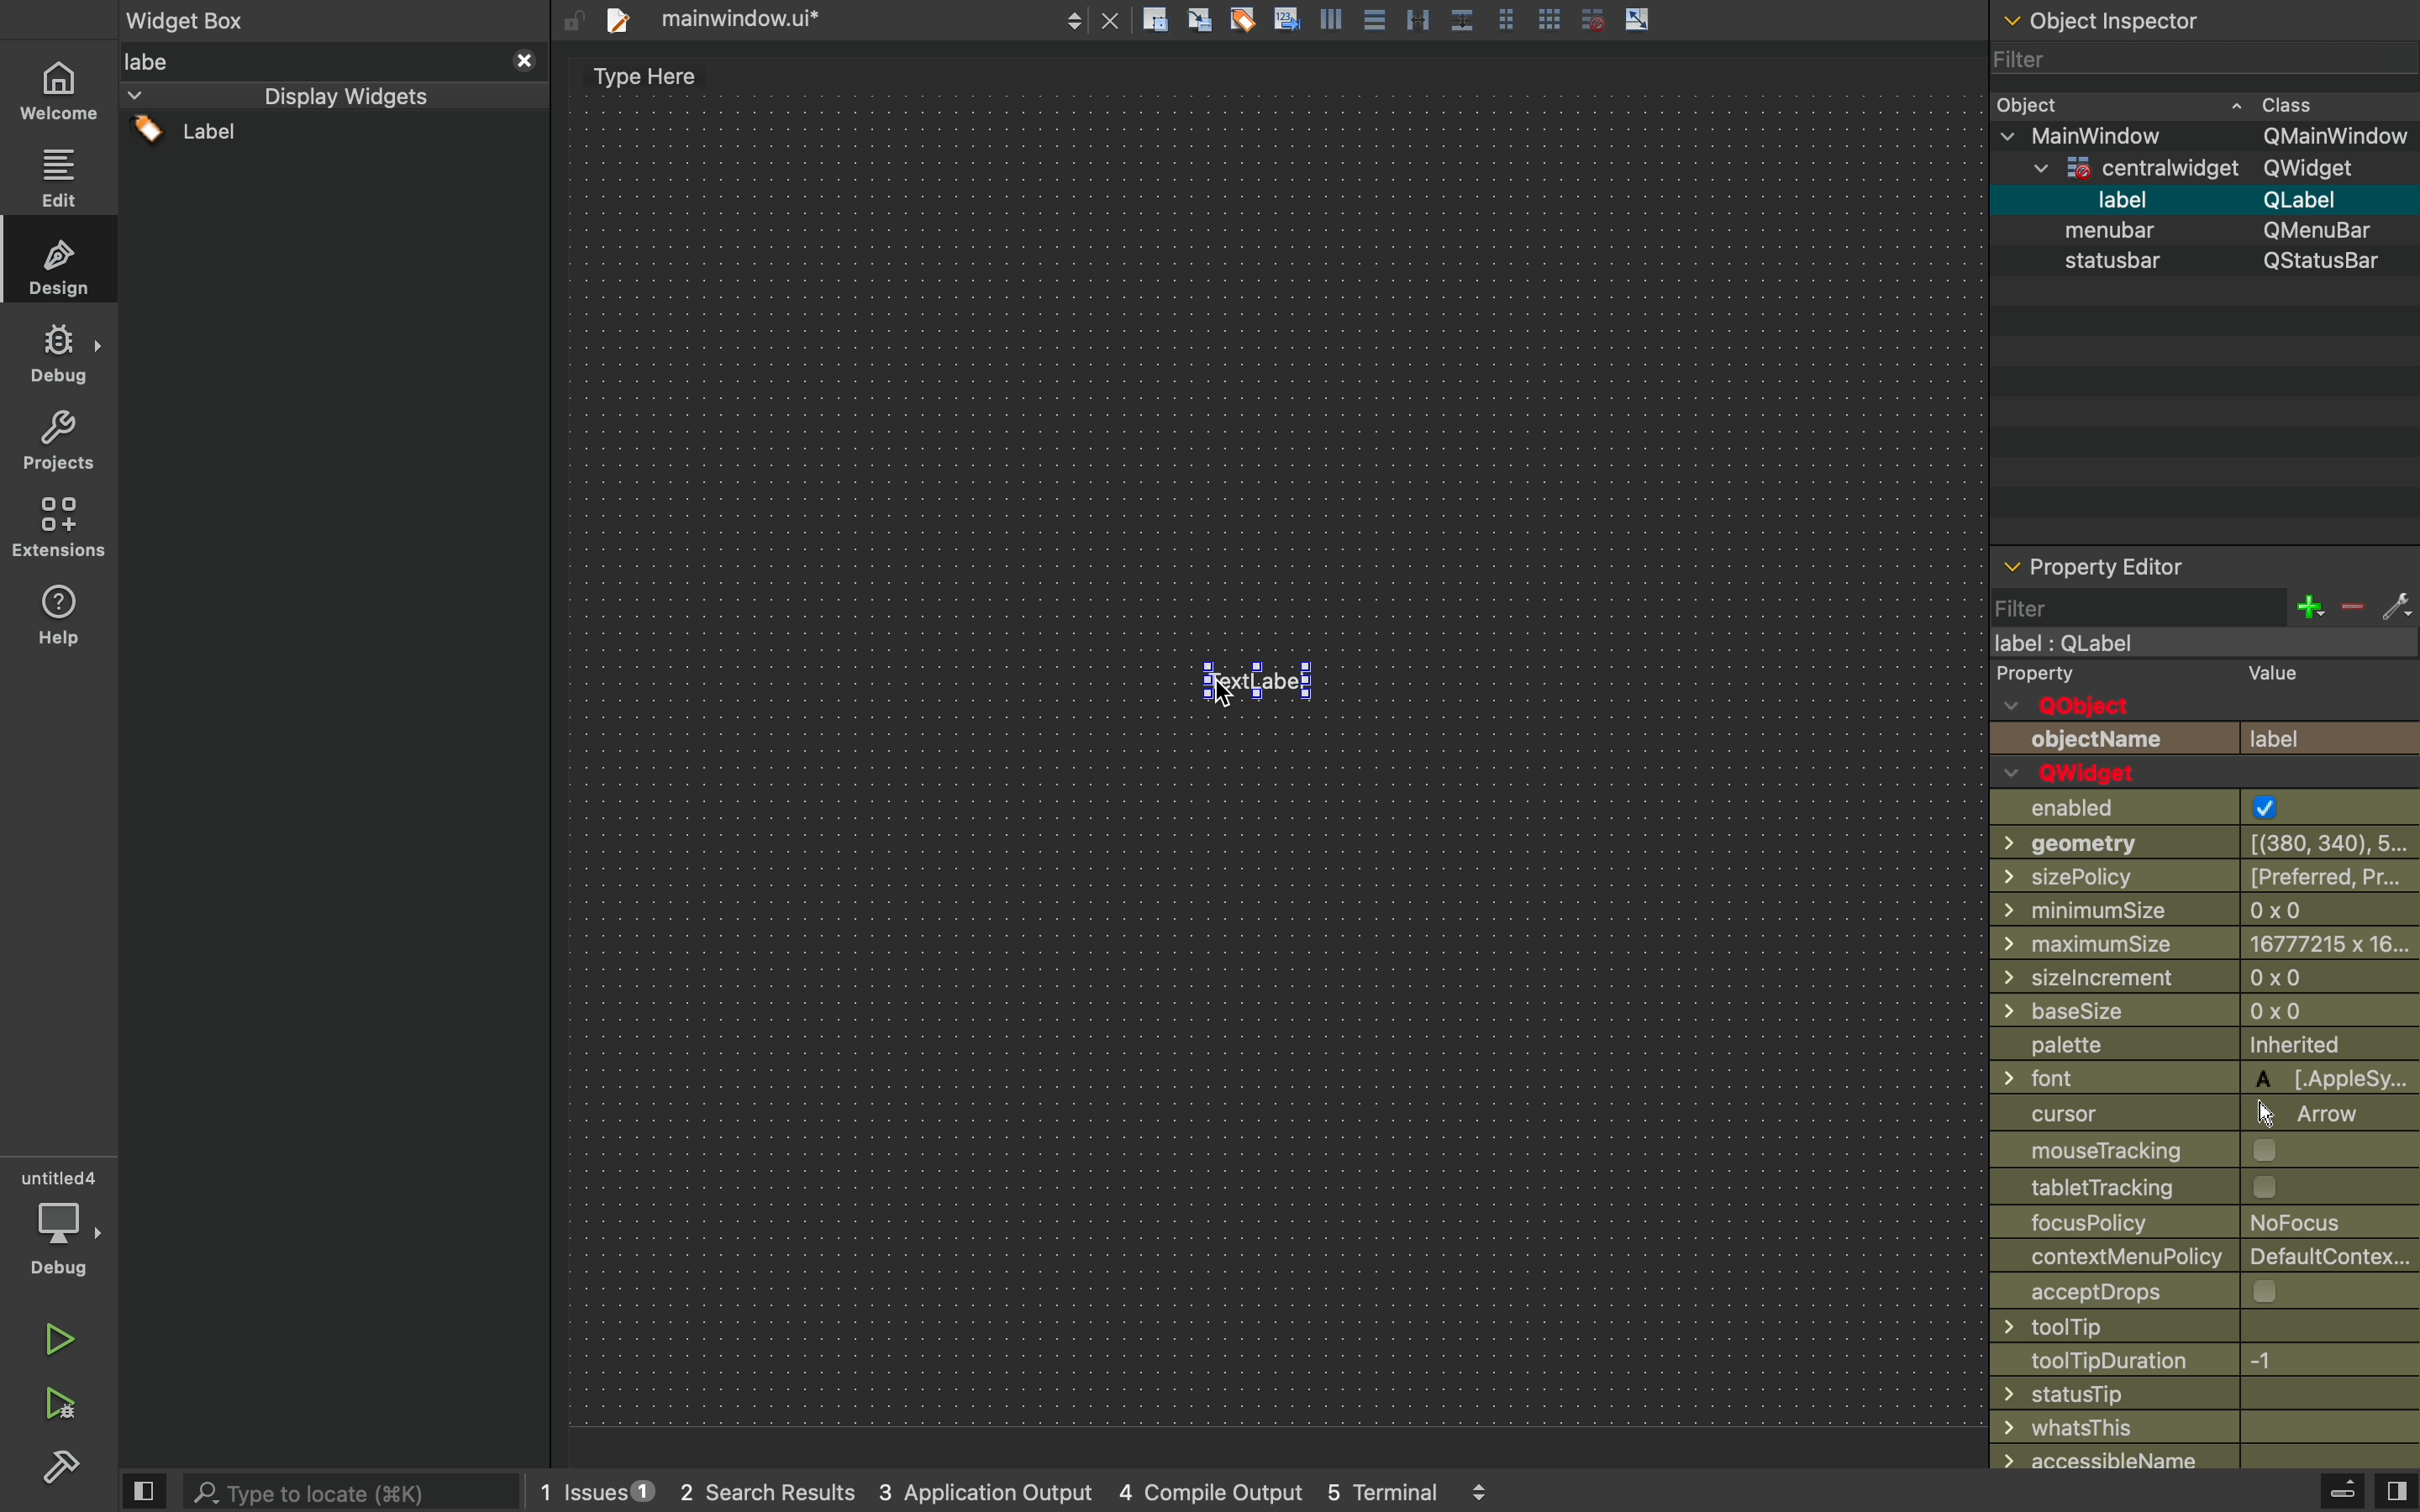  I want to click on design, so click(58, 259).